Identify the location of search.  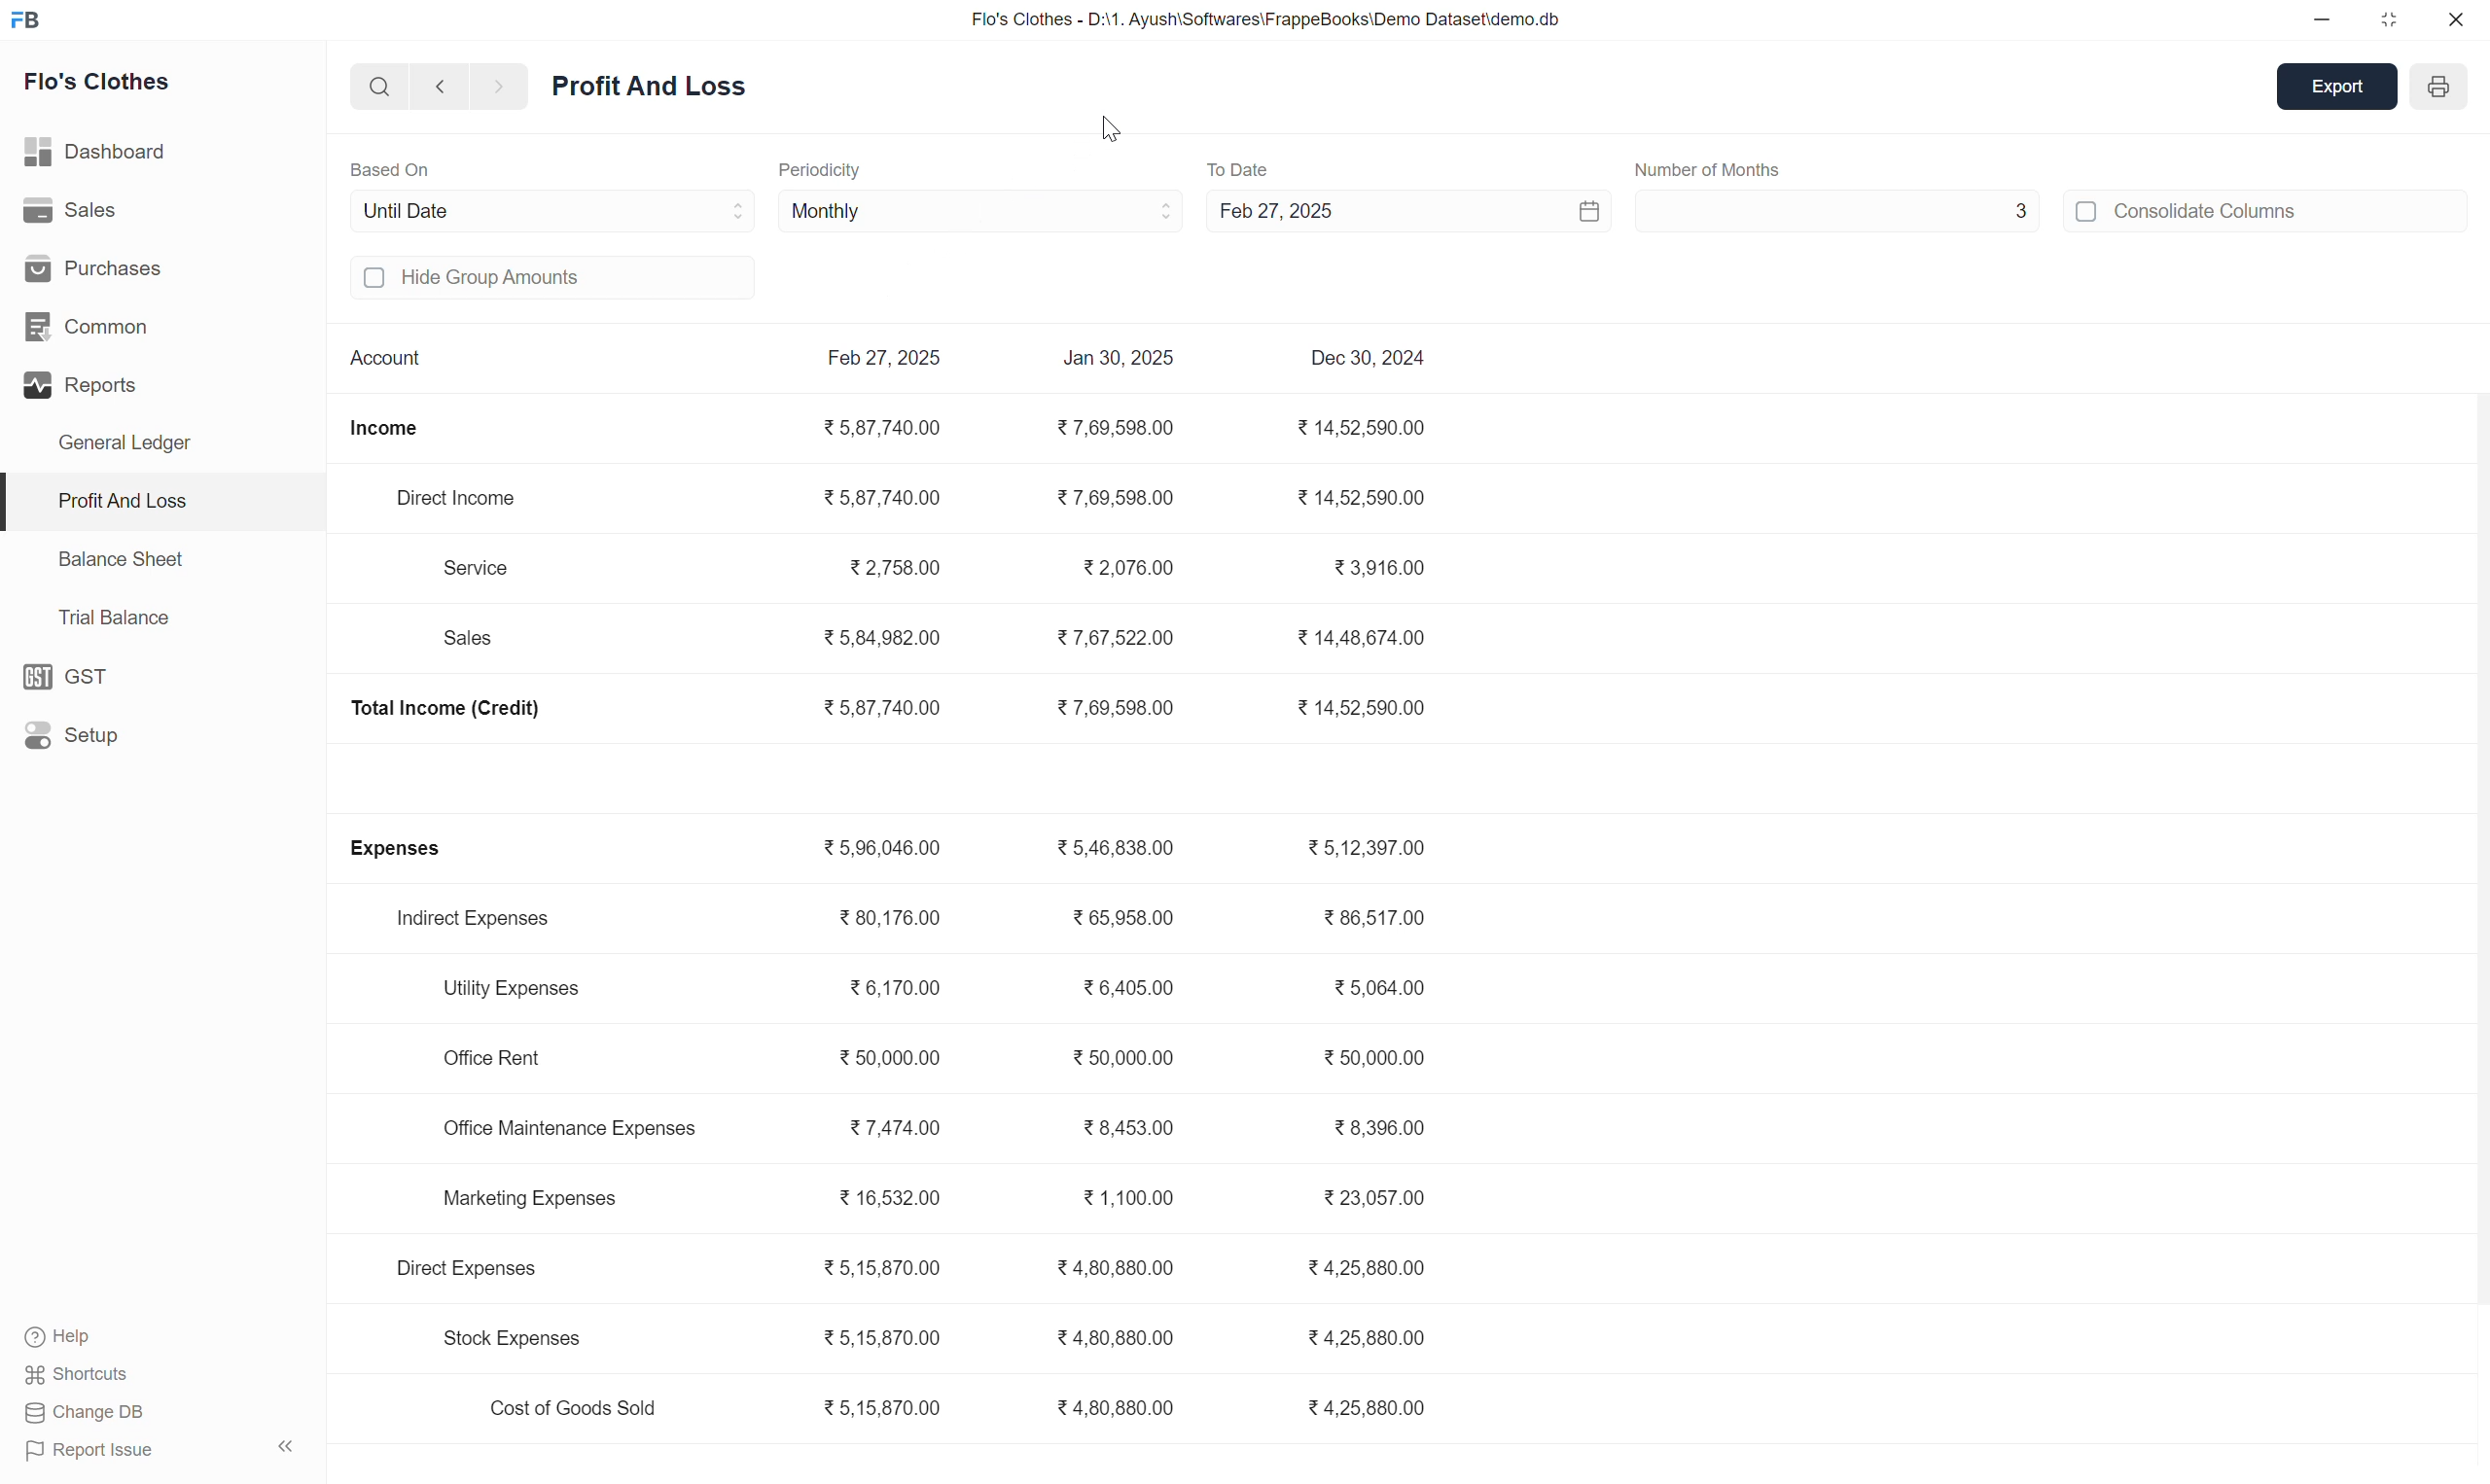
(375, 86).